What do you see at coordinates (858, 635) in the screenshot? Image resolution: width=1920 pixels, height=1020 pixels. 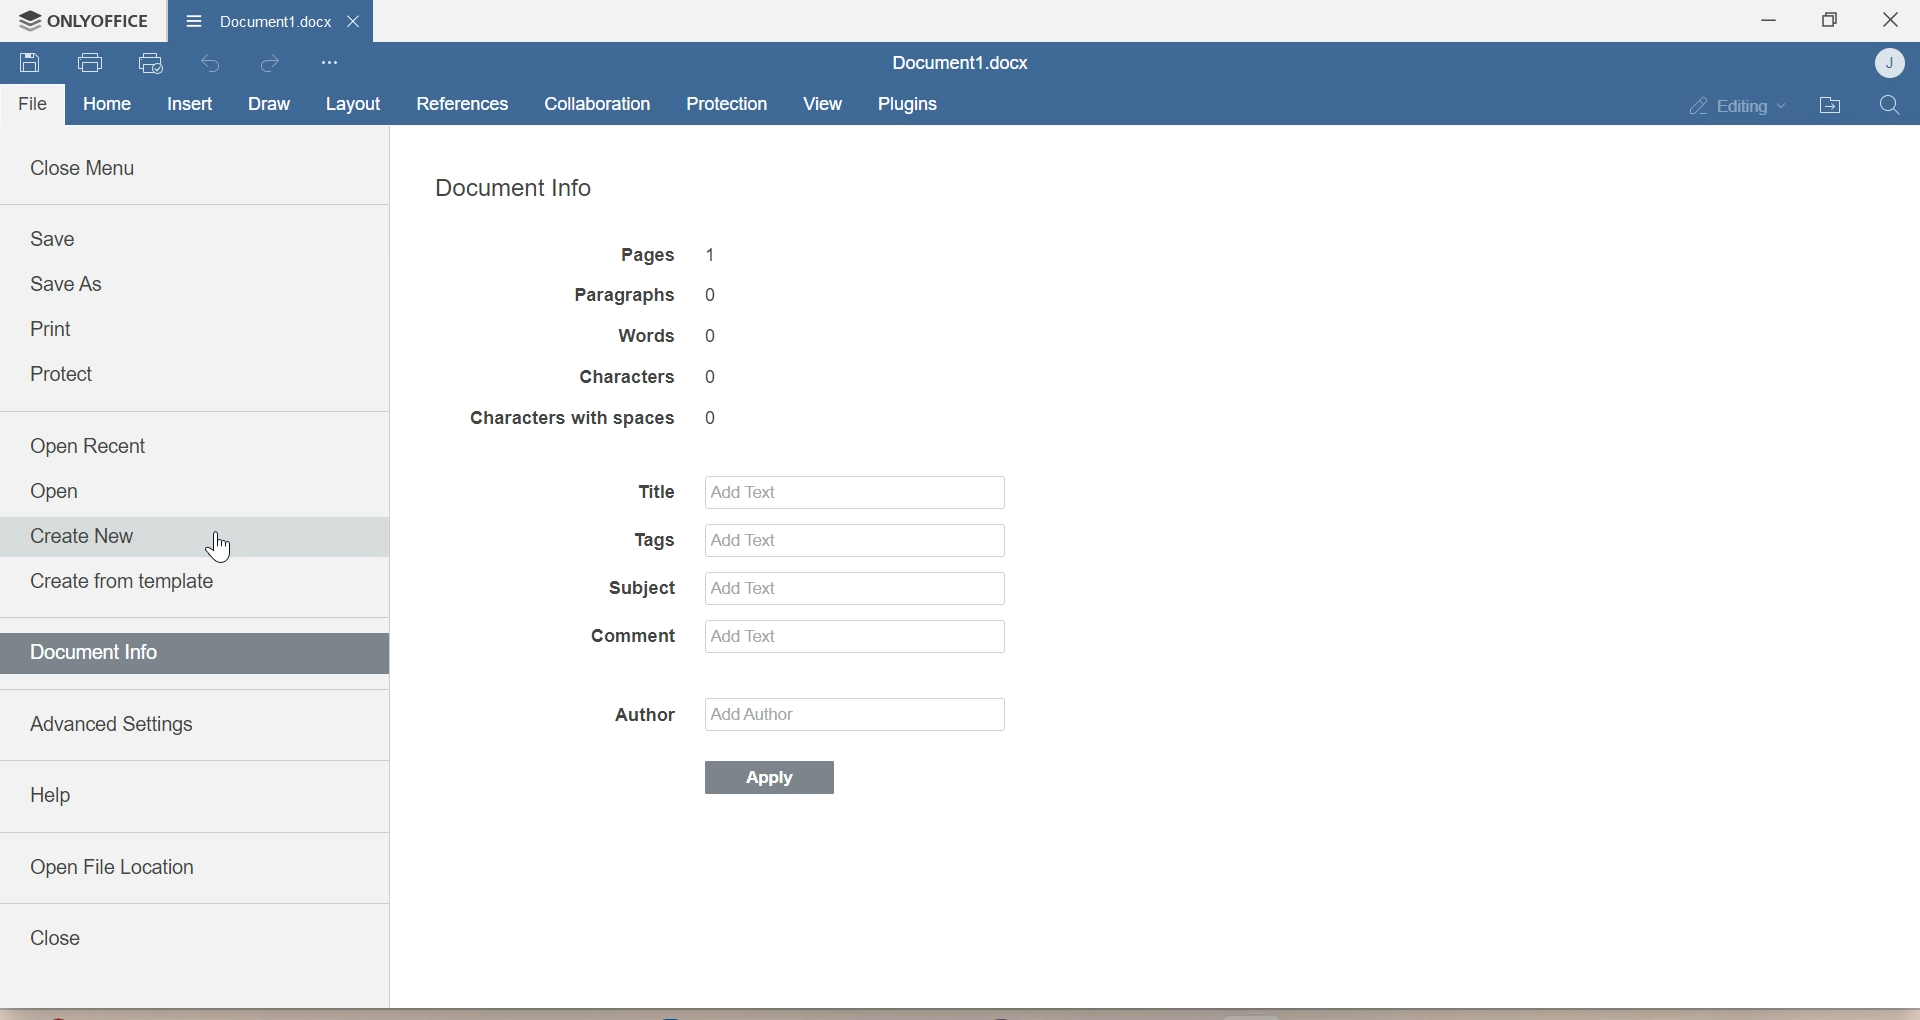 I see `Add text` at bounding box center [858, 635].